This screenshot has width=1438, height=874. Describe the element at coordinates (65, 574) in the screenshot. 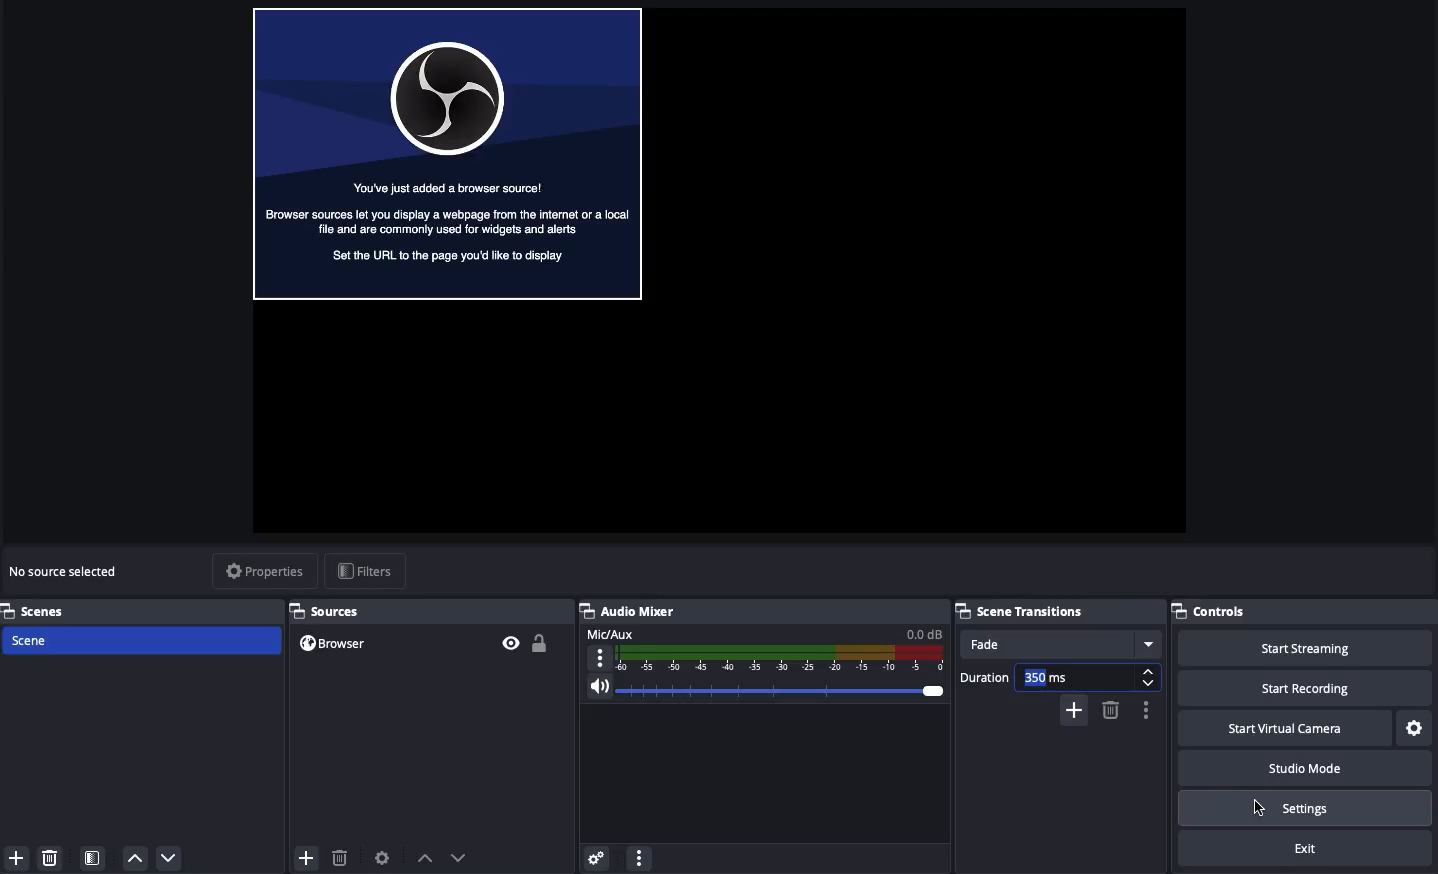

I see `No source selected` at that location.